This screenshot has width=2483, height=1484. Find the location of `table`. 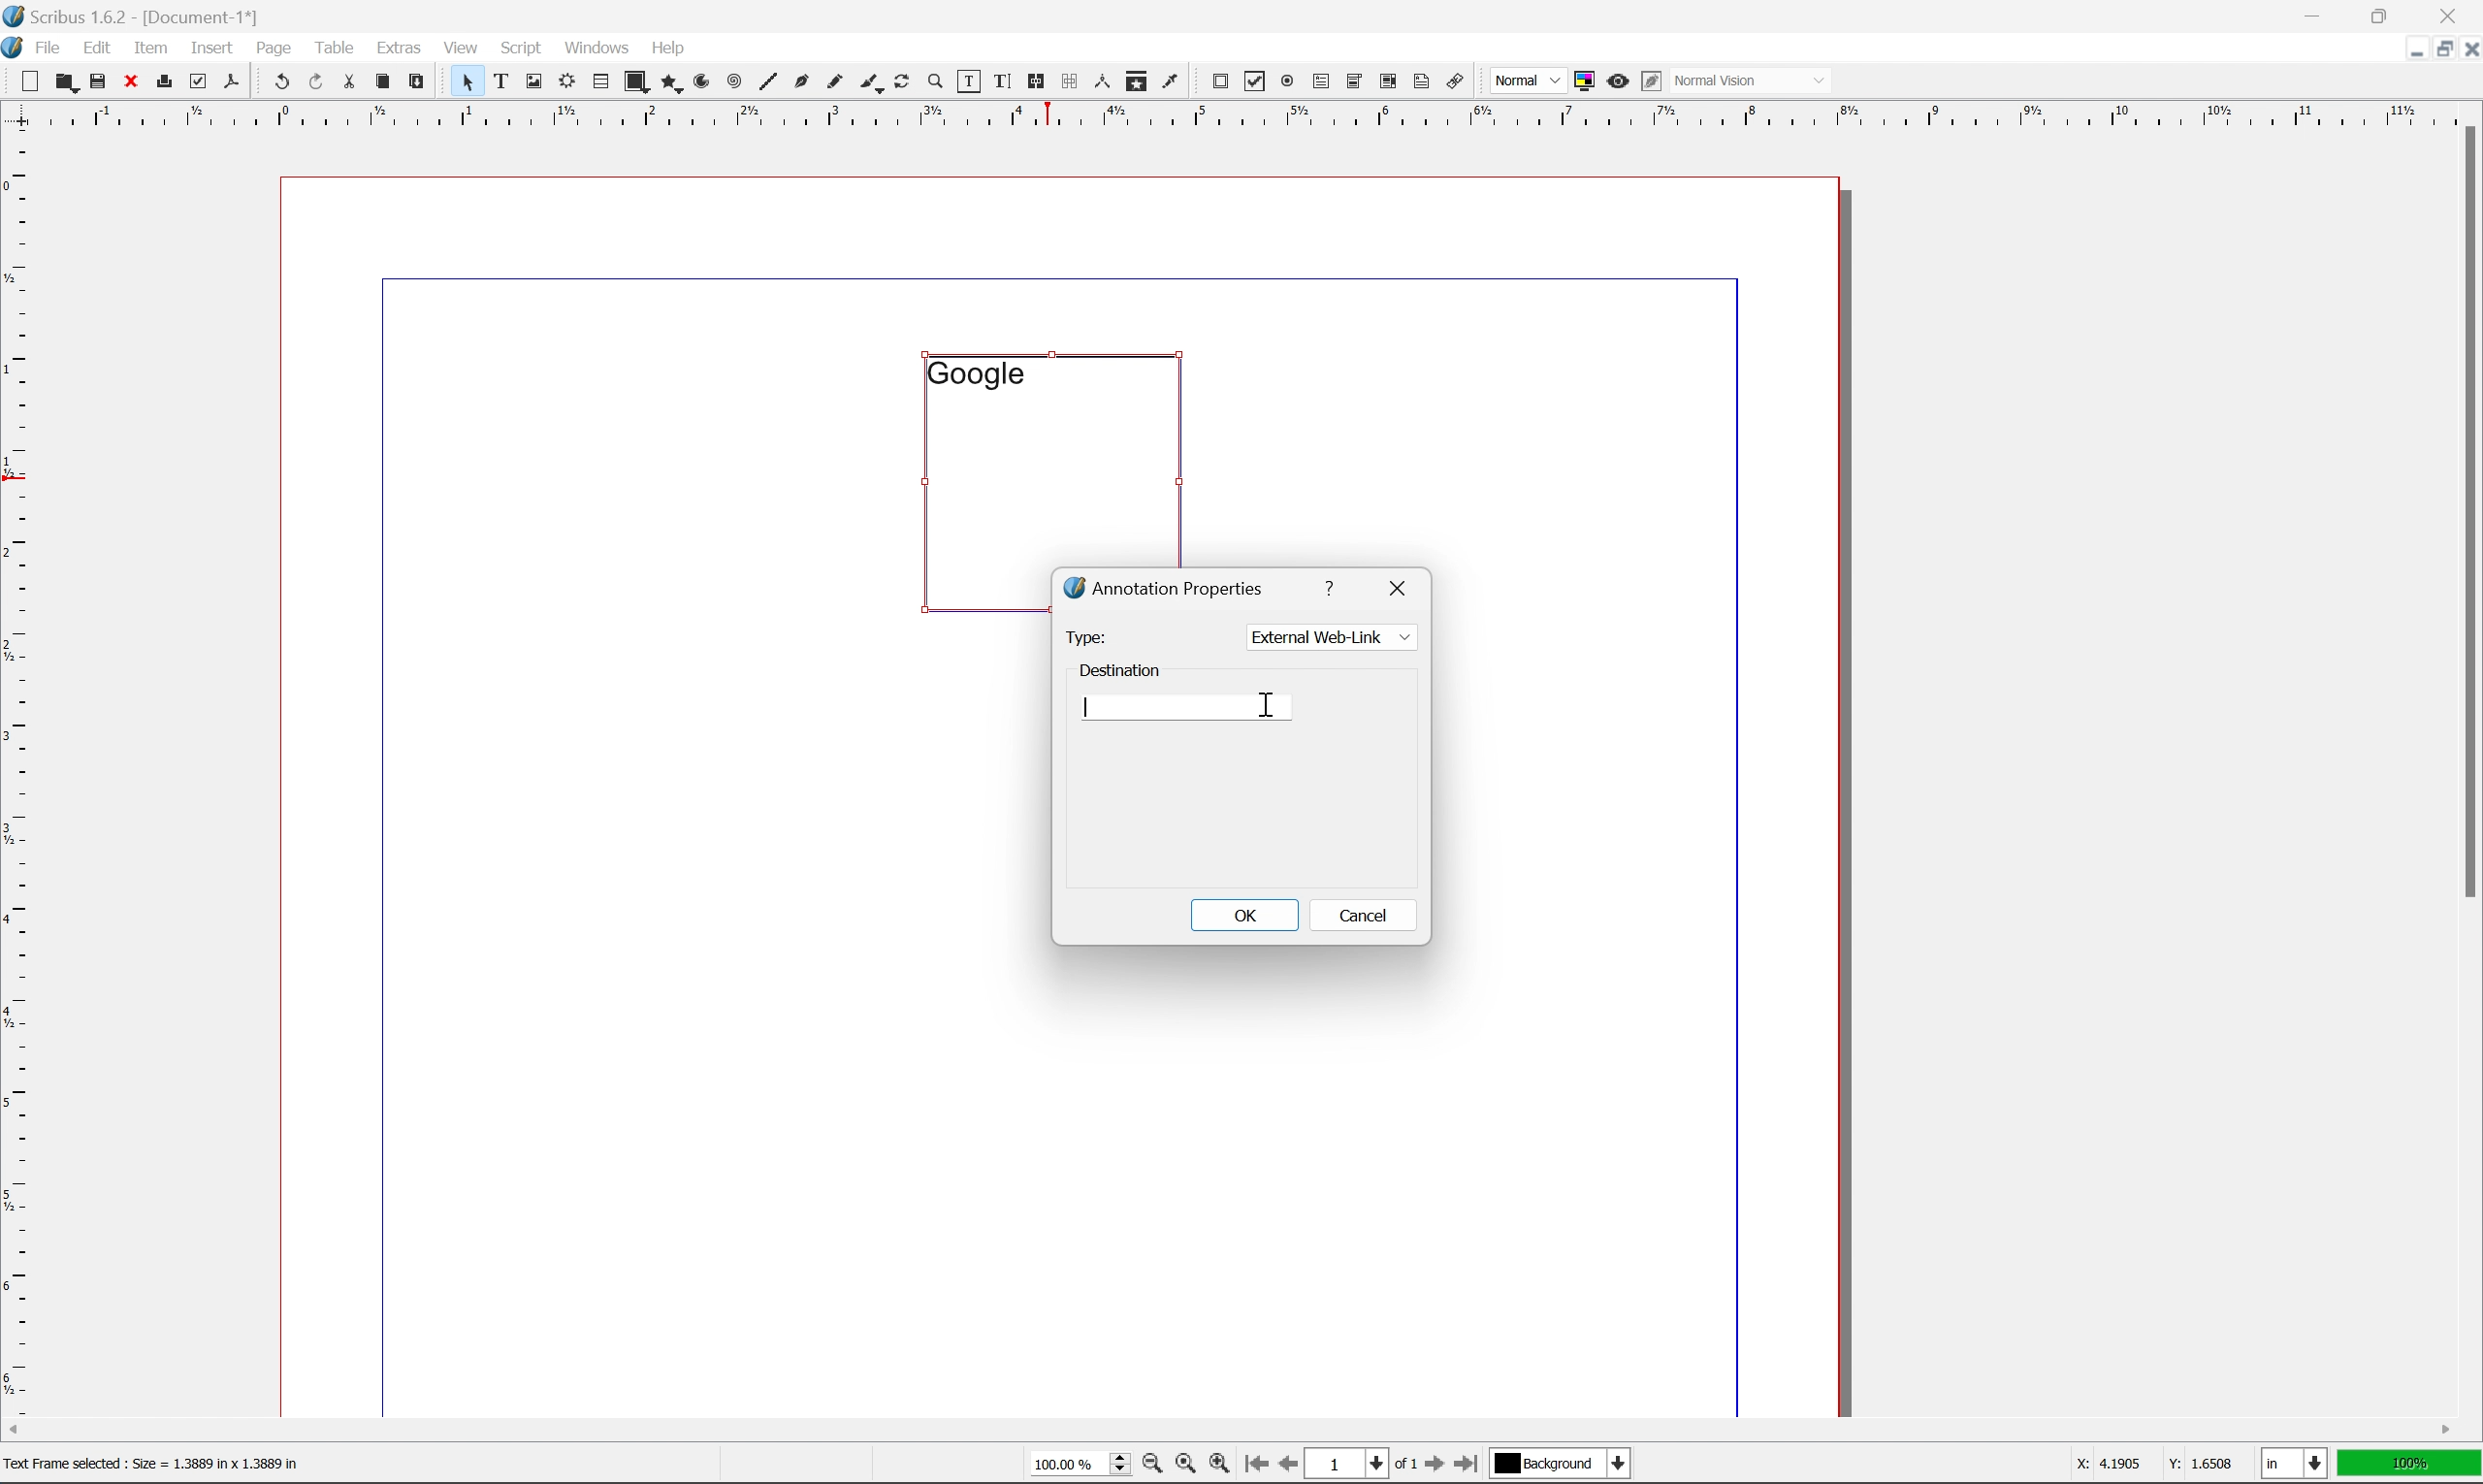

table is located at coordinates (600, 83).